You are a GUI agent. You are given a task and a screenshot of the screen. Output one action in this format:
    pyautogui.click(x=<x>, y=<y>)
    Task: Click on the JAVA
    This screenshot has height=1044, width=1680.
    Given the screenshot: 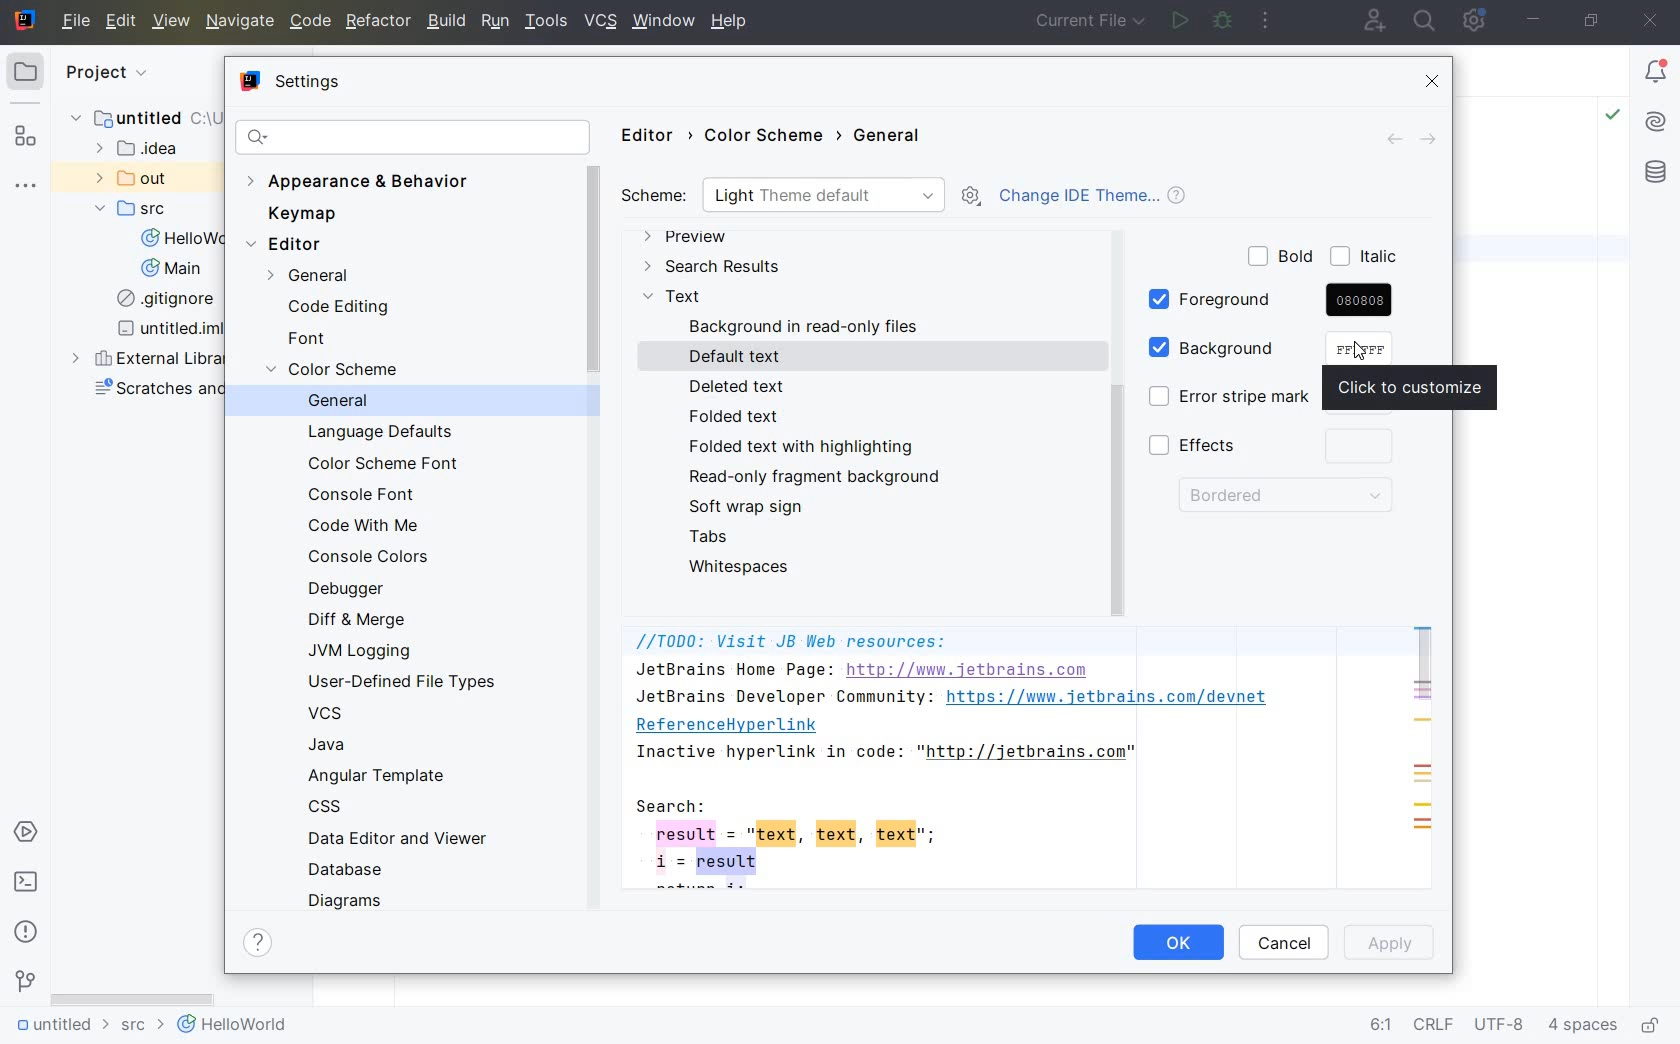 What is the action you would take?
    pyautogui.click(x=347, y=745)
    